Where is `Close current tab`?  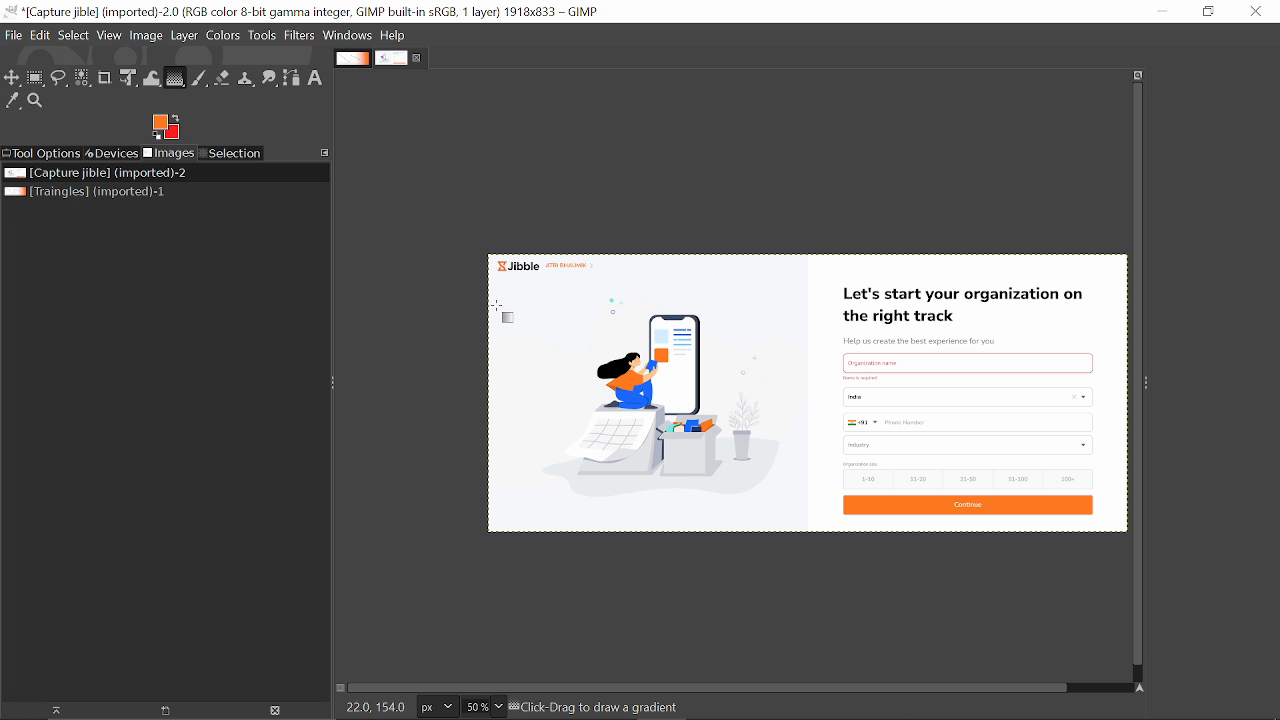 Close current tab is located at coordinates (418, 56).